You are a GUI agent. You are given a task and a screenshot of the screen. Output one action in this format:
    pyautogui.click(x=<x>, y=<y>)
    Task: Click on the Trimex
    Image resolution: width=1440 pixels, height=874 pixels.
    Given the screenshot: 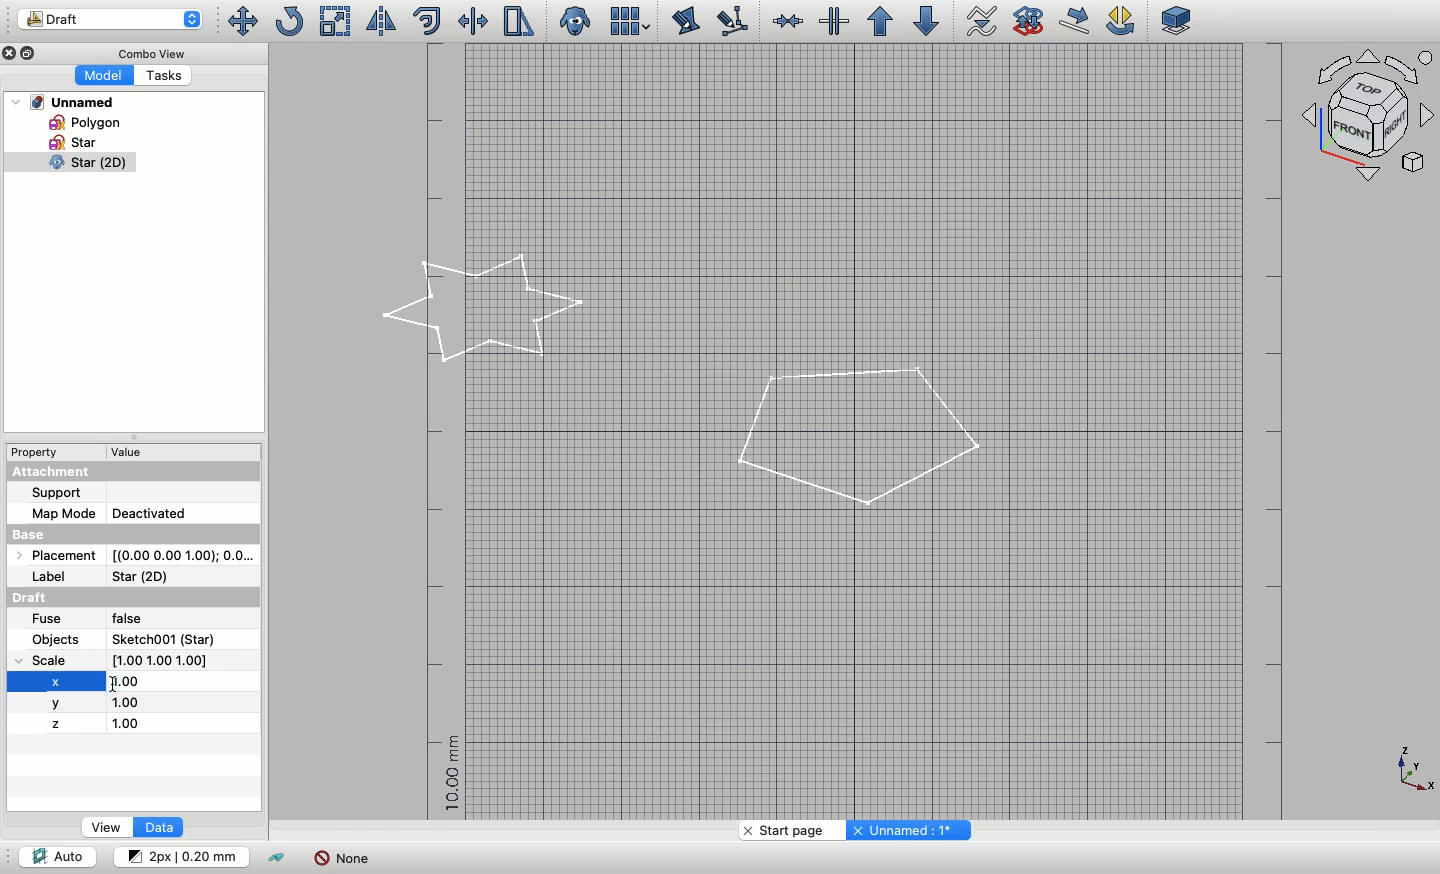 What is the action you would take?
    pyautogui.click(x=475, y=21)
    